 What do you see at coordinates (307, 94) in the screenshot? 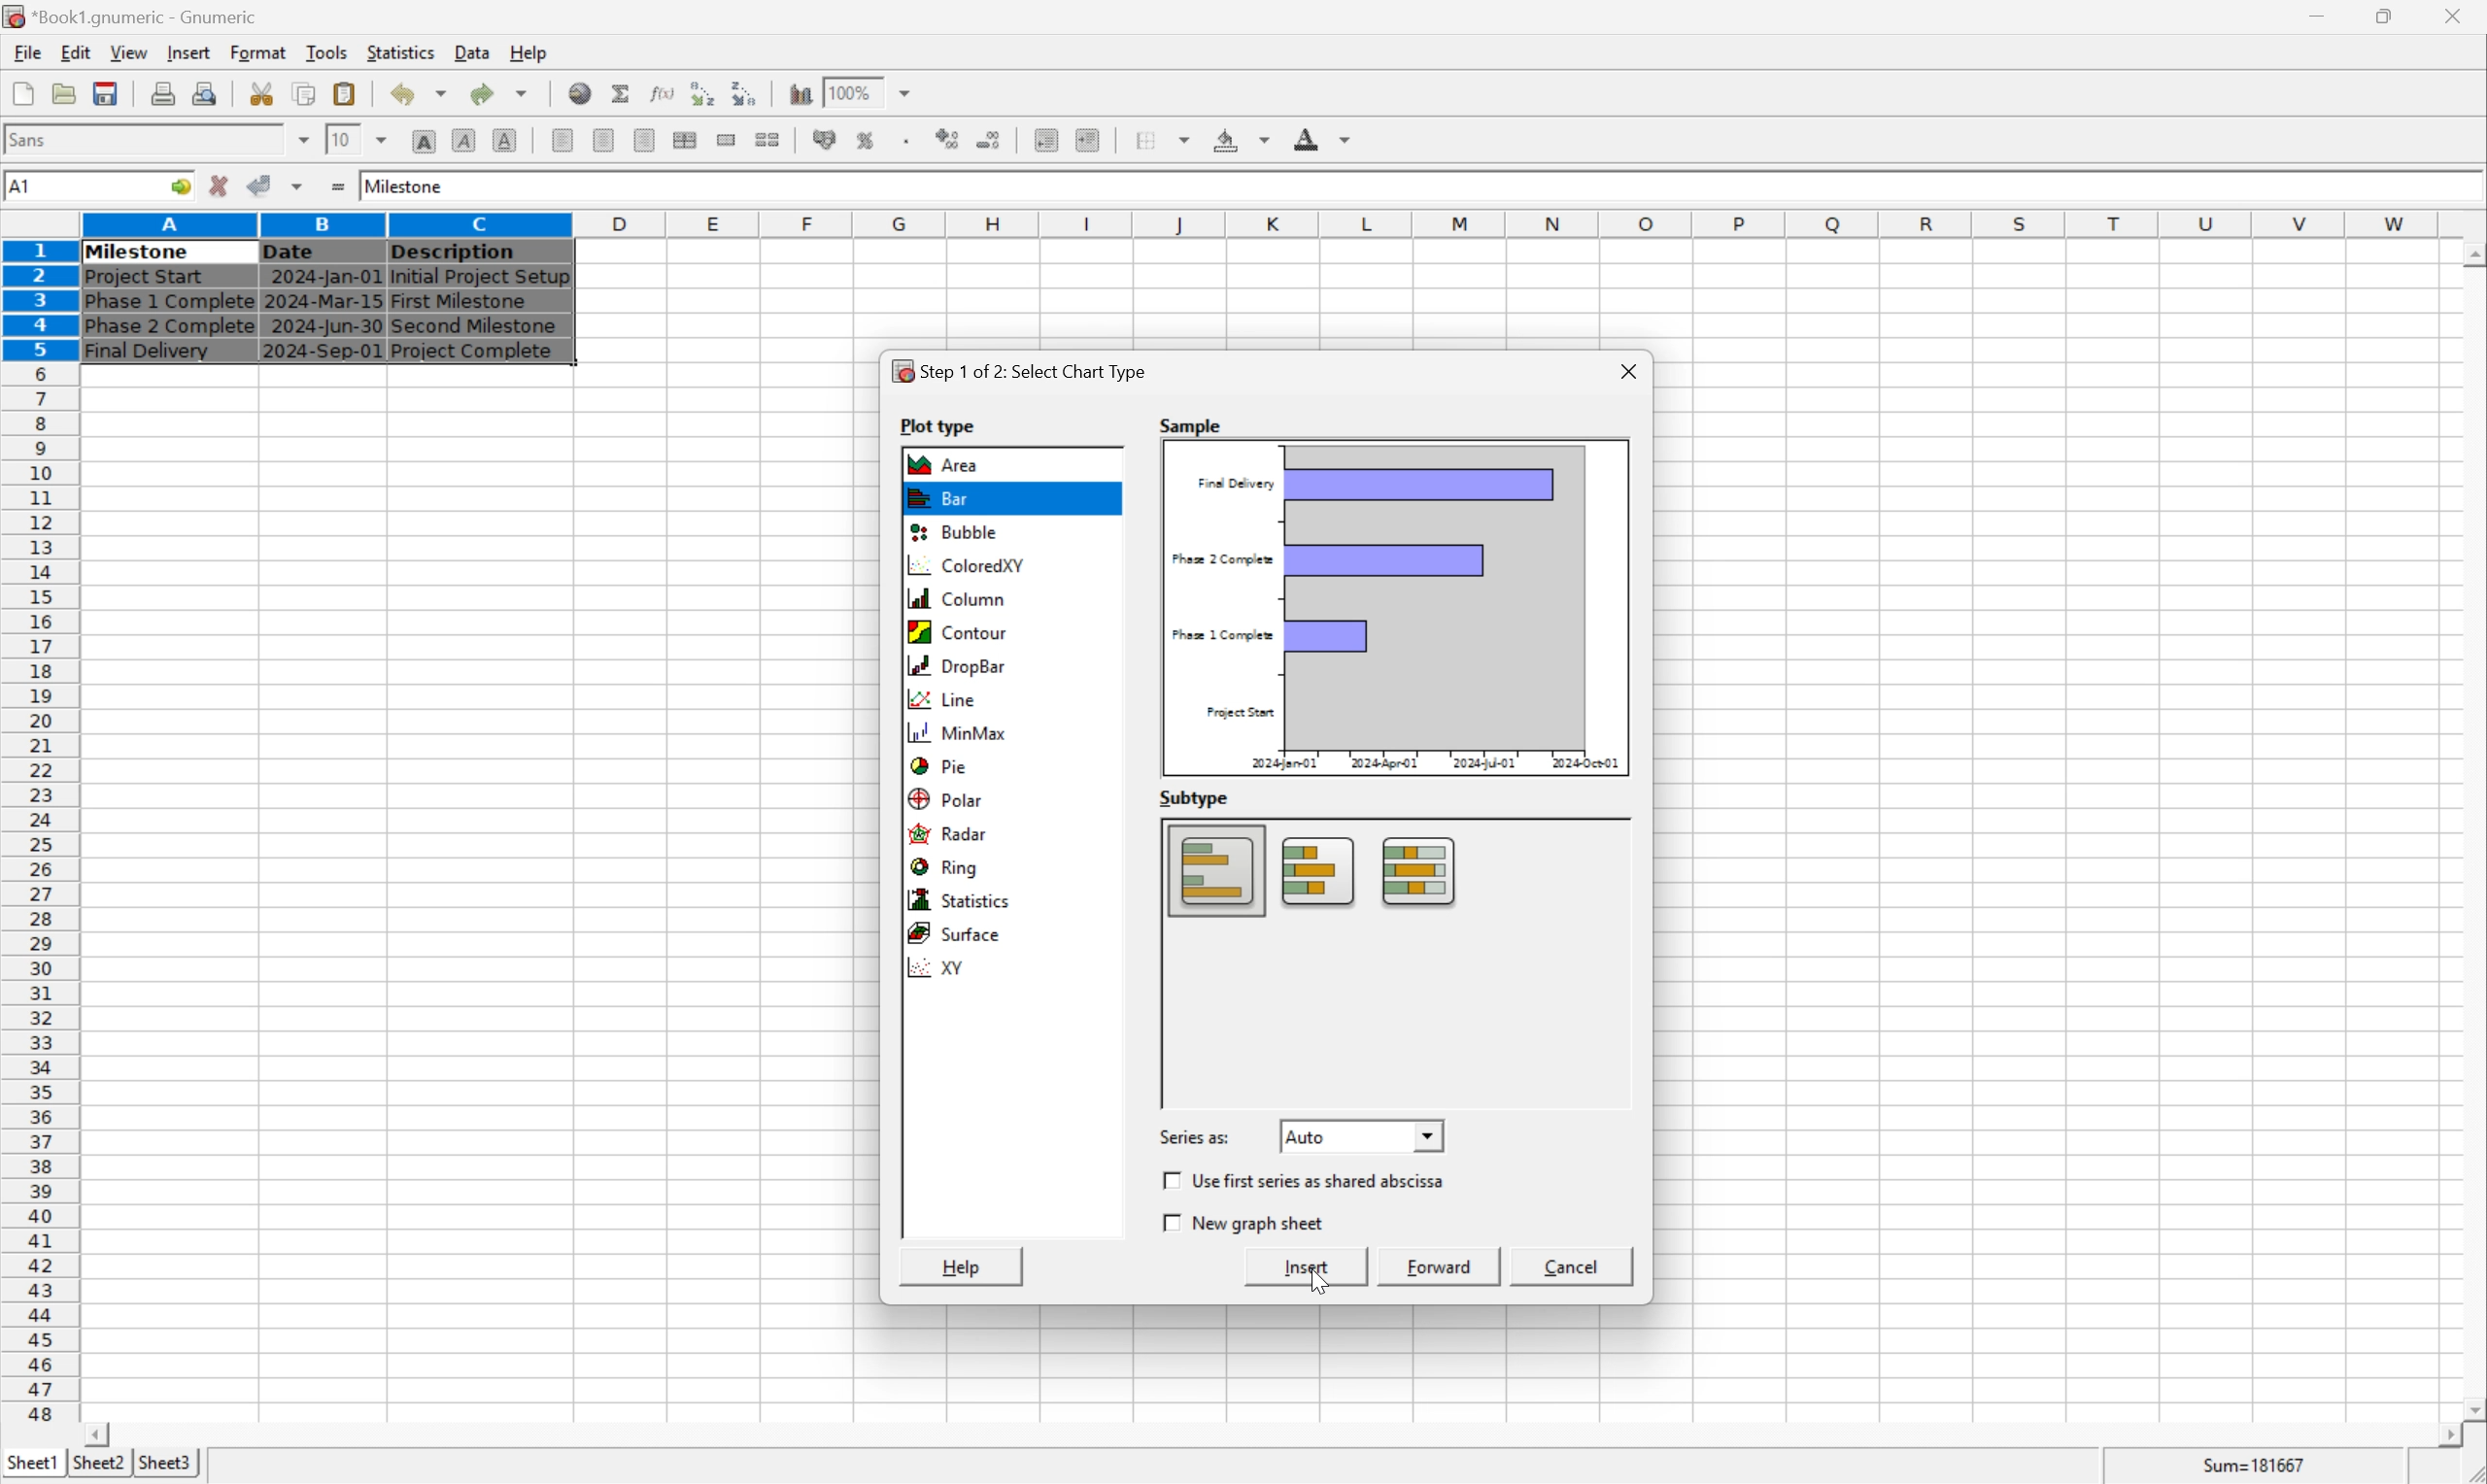
I see `copy from selection` at bounding box center [307, 94].